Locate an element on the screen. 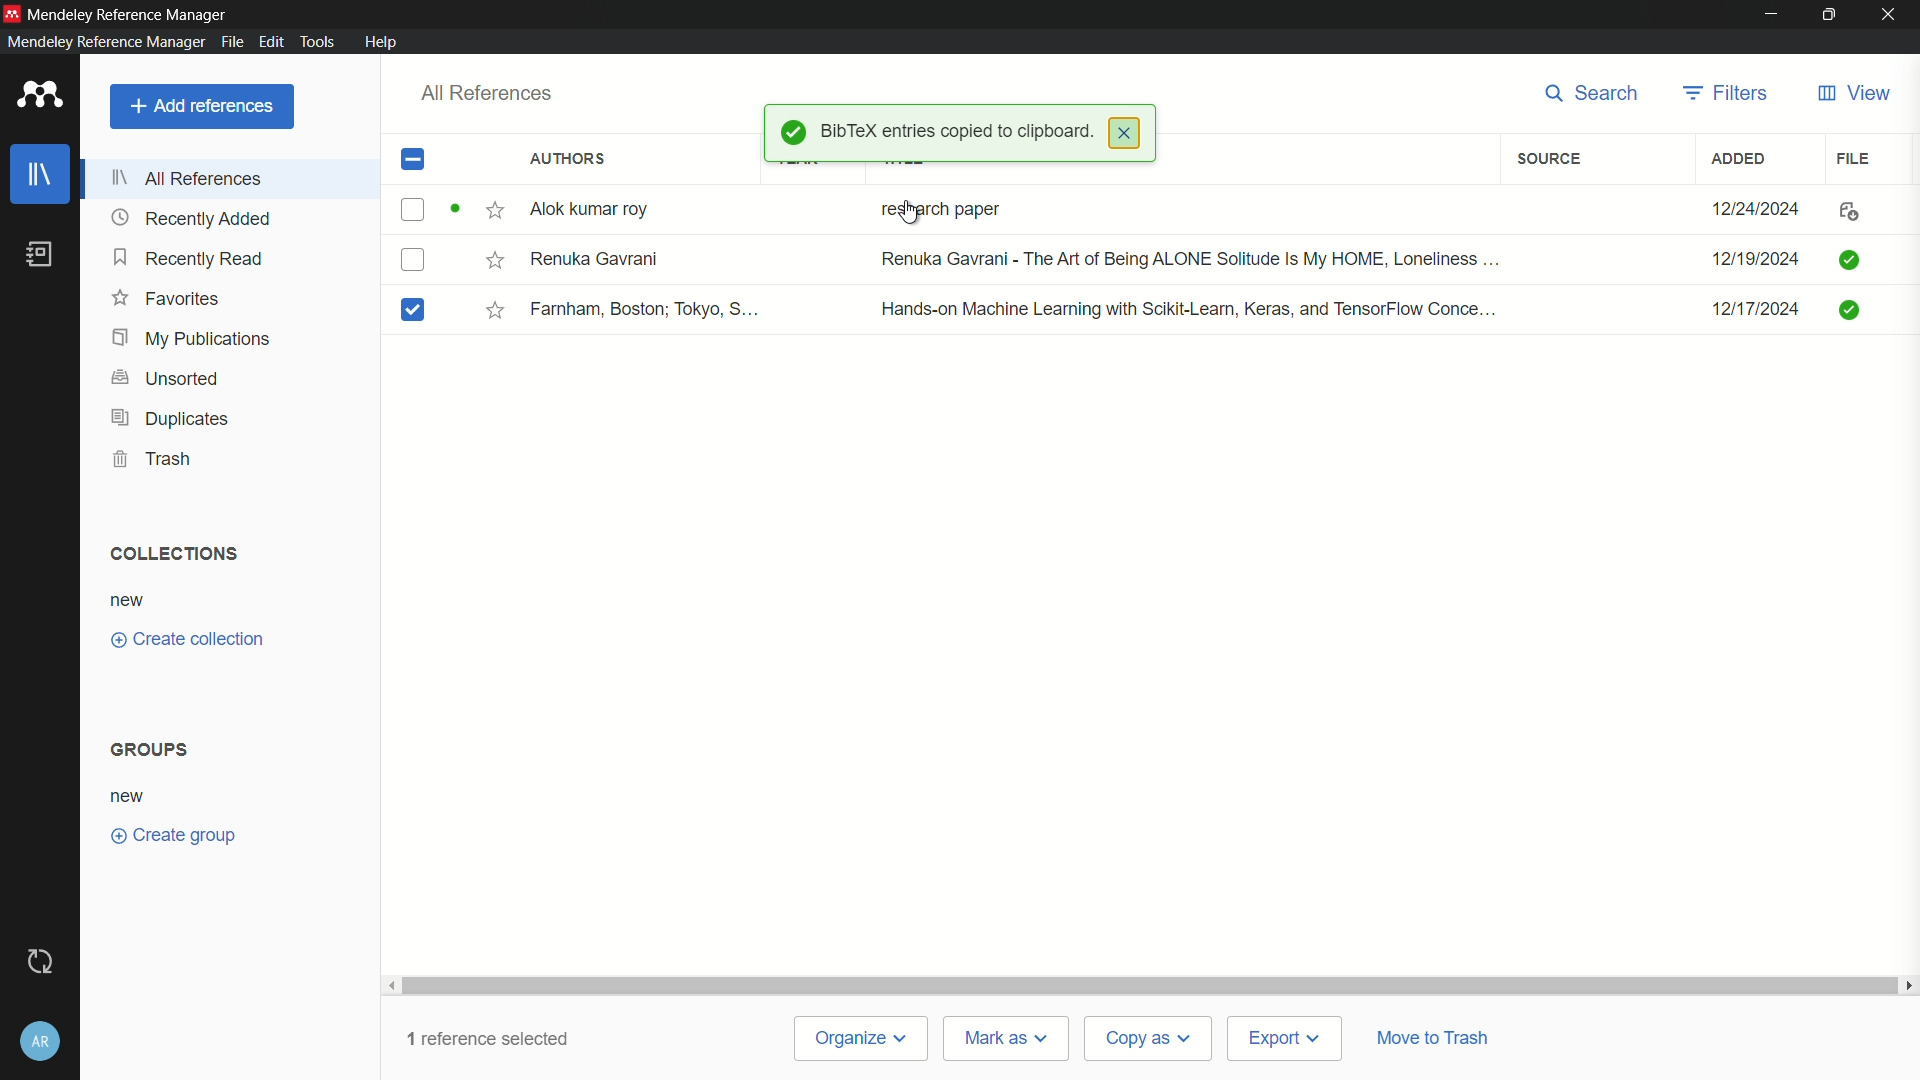  close app is located at coordinates (1890, 13).